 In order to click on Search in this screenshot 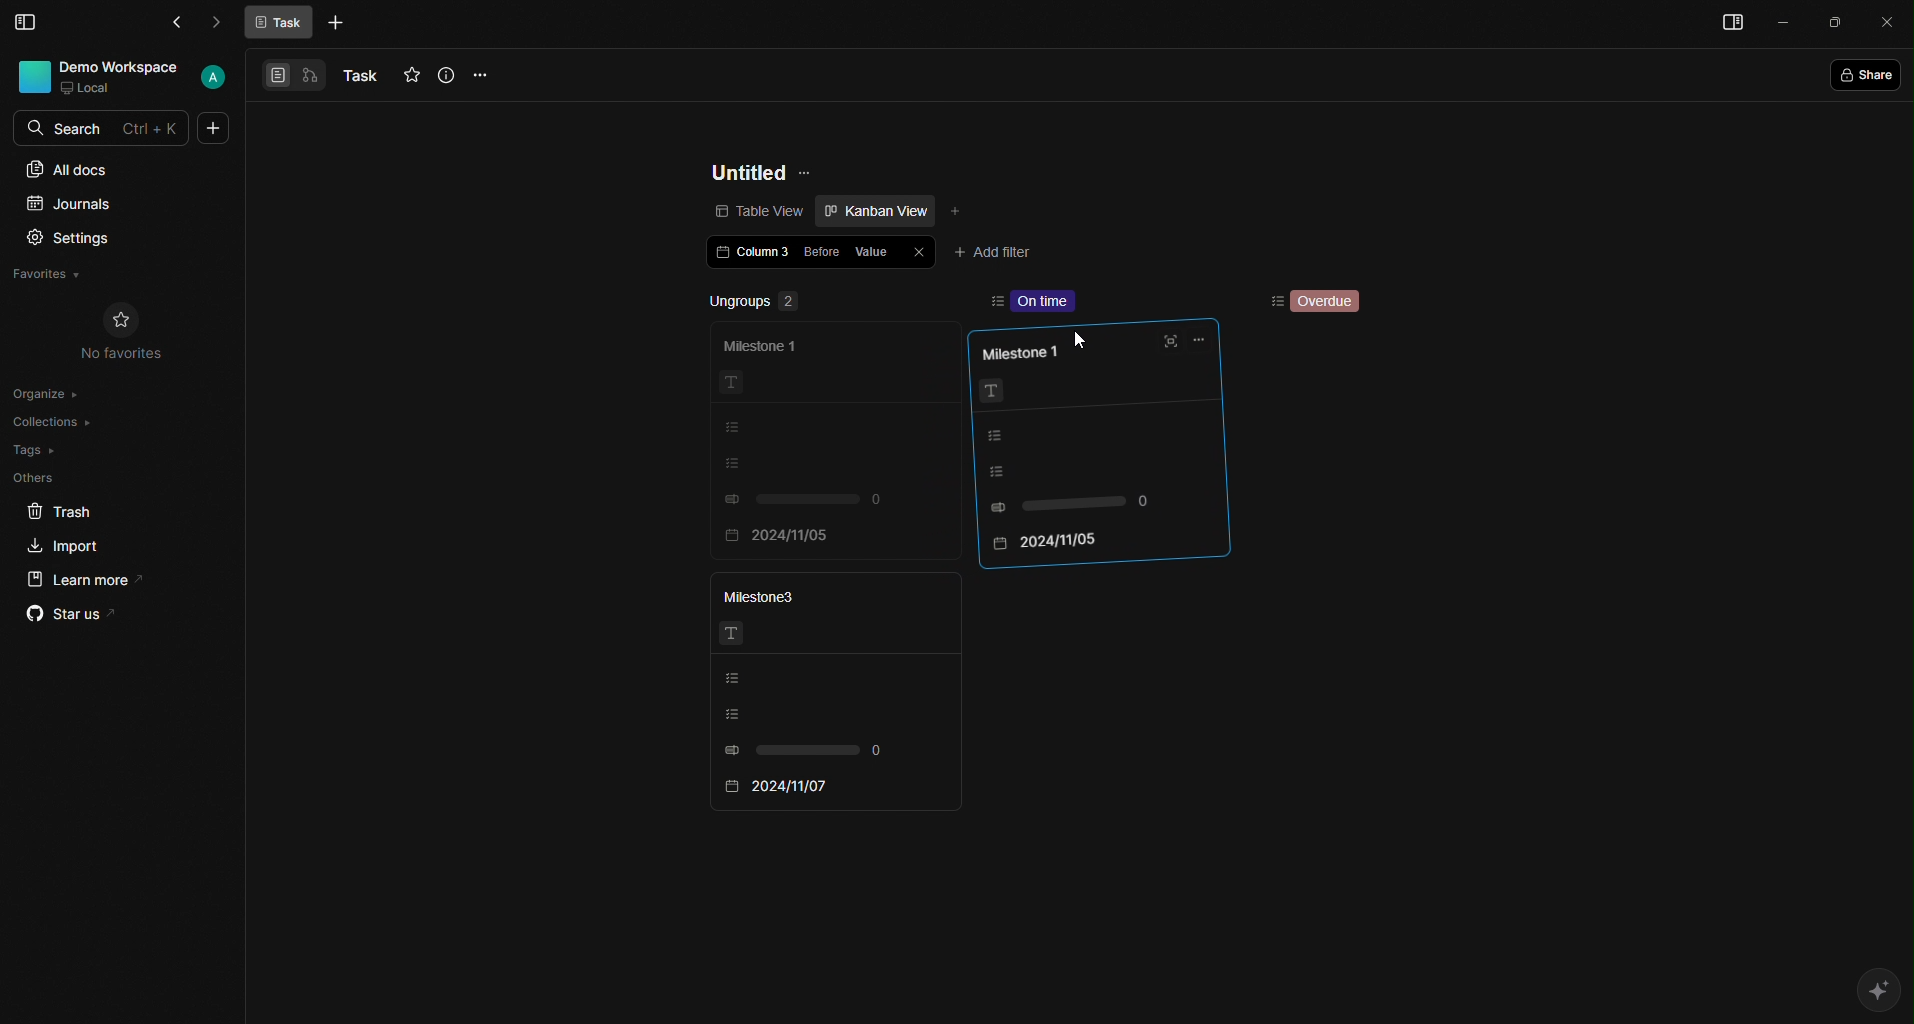, I will do `click(103, 127)`.